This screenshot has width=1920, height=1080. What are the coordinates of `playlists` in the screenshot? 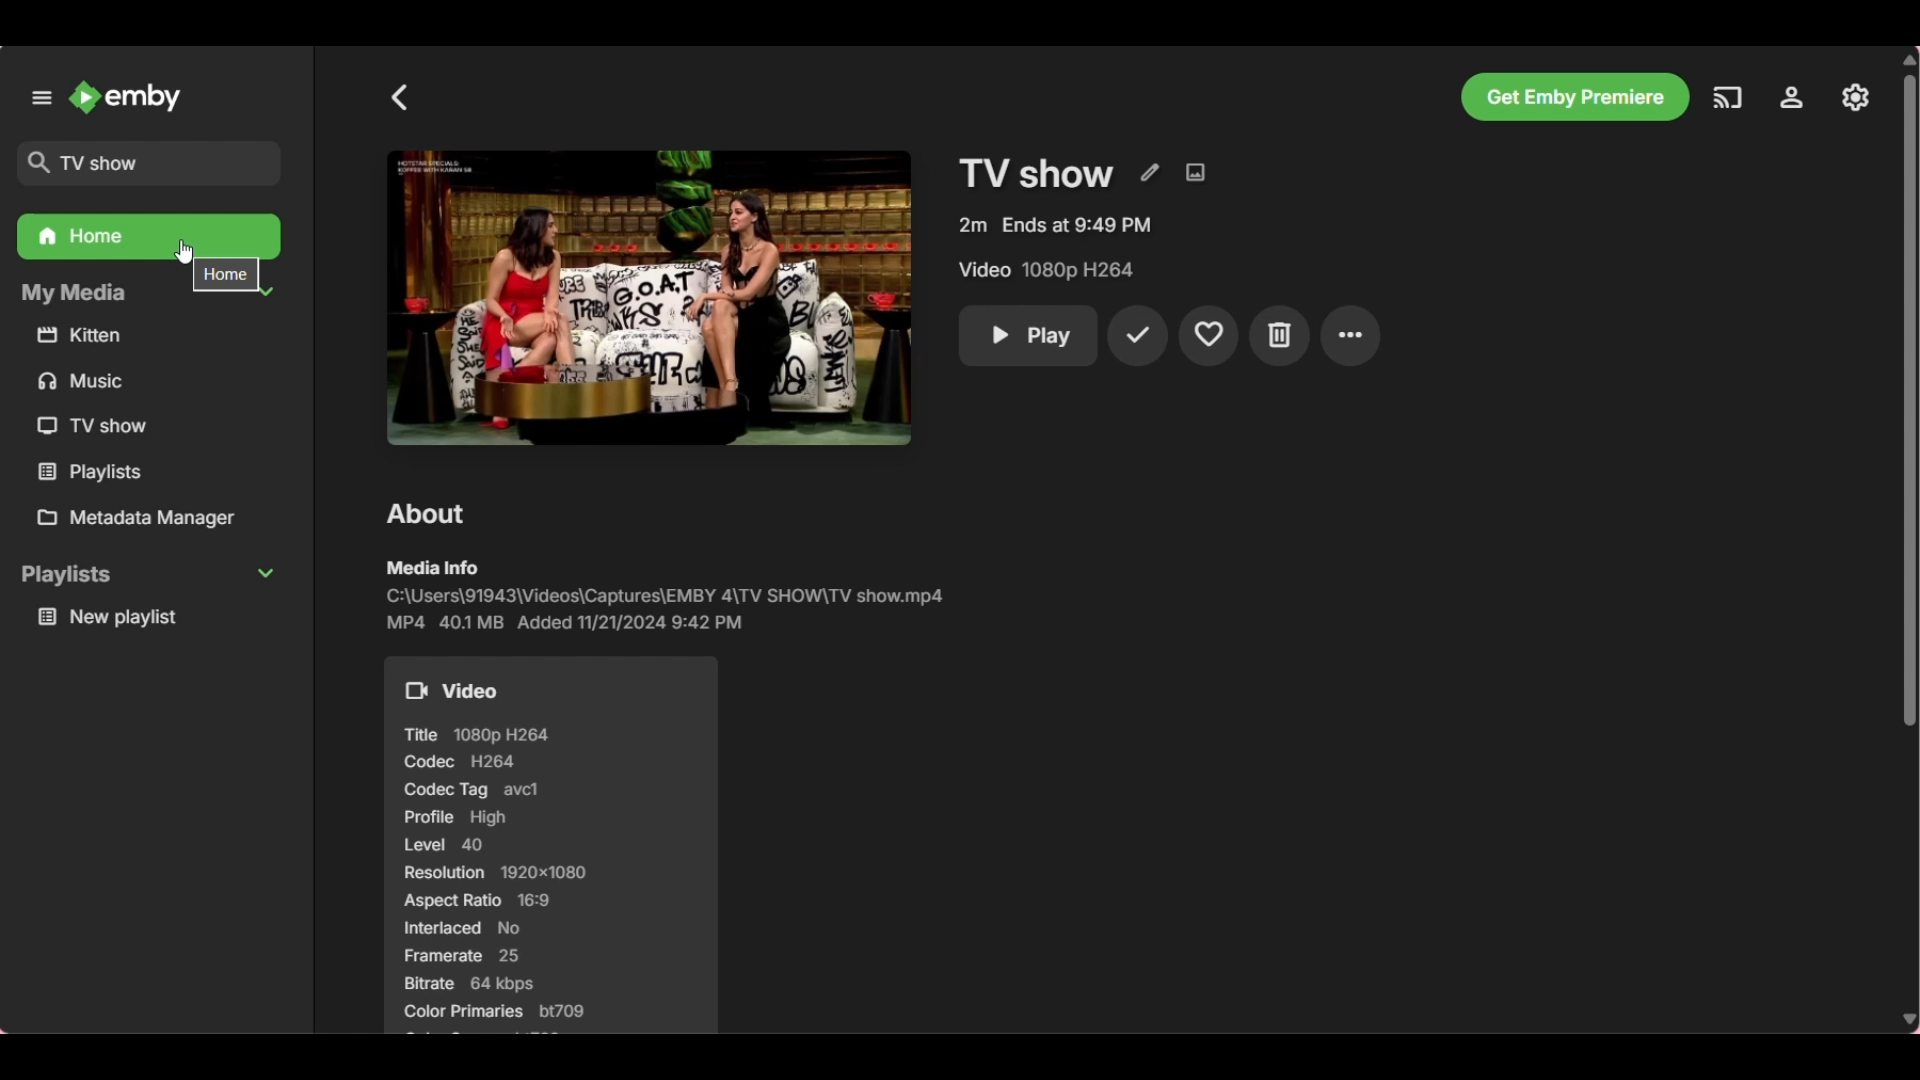 It's located at (106, 471).